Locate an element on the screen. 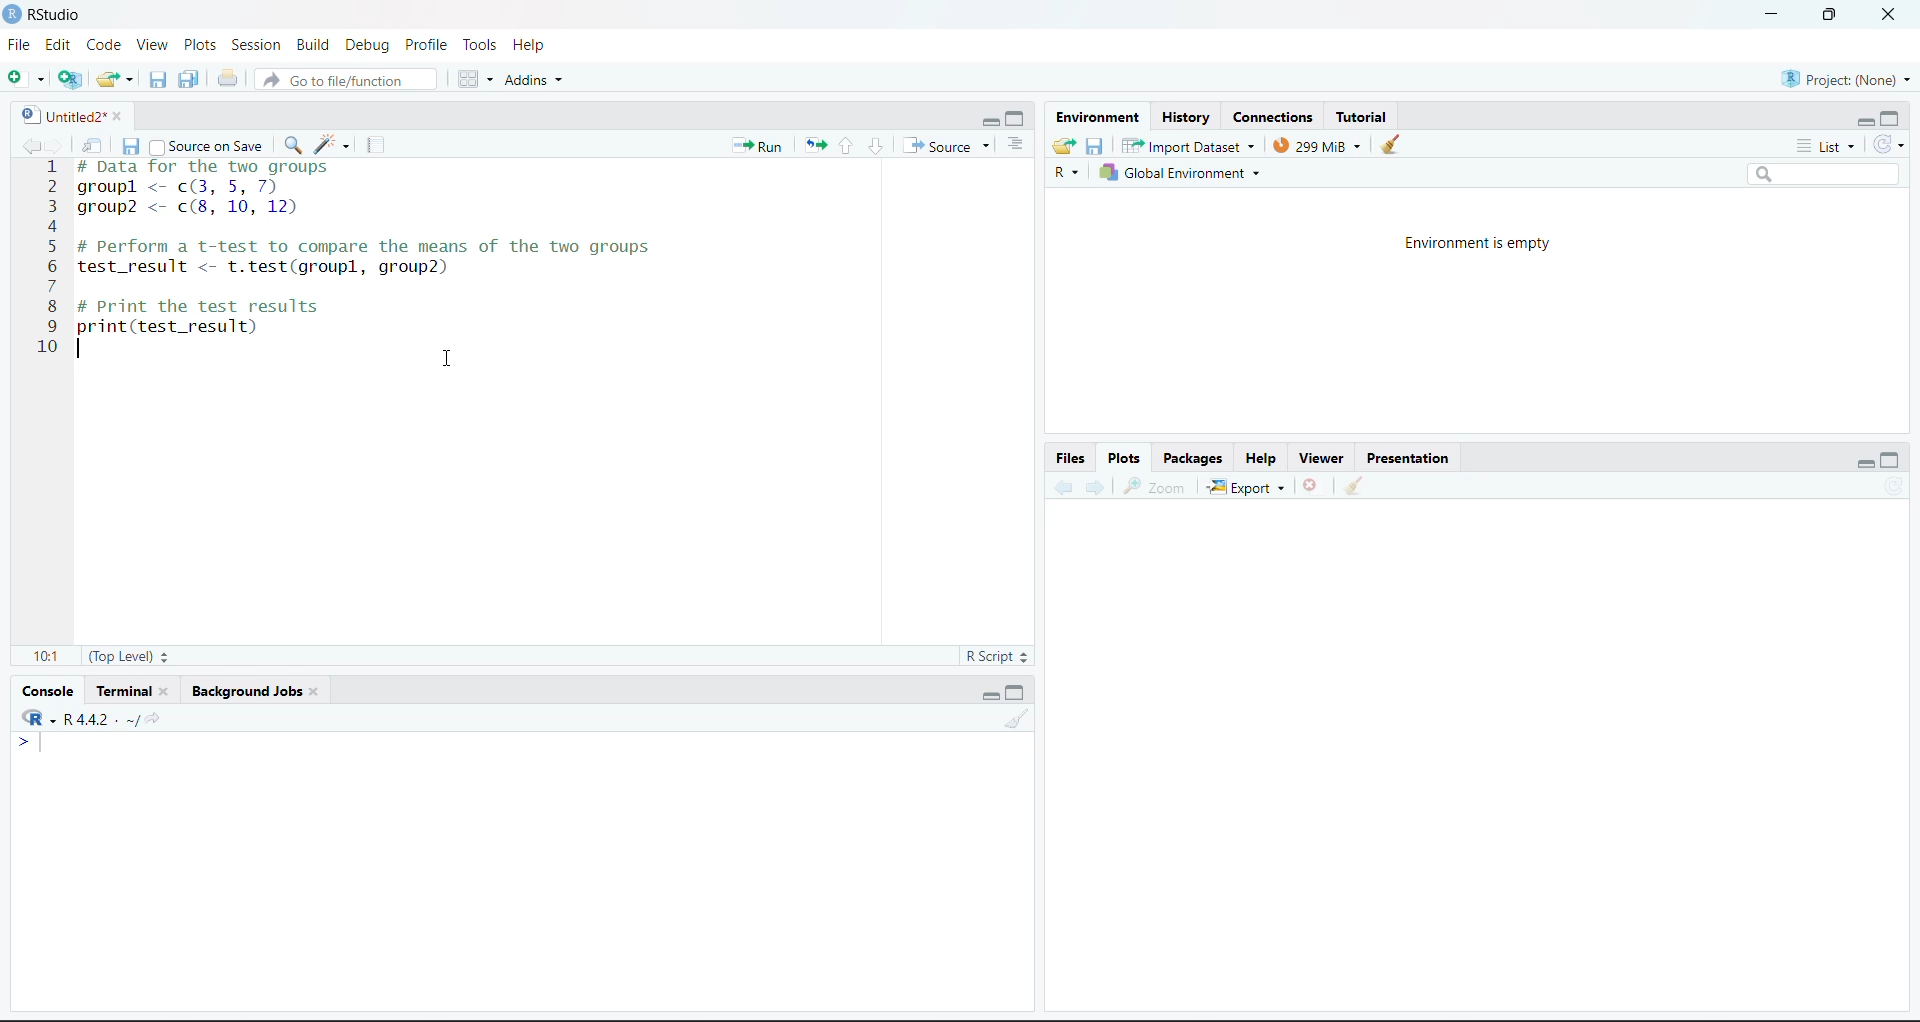 The image size is (1920, 1022). source is located at coordinates (948, 146).